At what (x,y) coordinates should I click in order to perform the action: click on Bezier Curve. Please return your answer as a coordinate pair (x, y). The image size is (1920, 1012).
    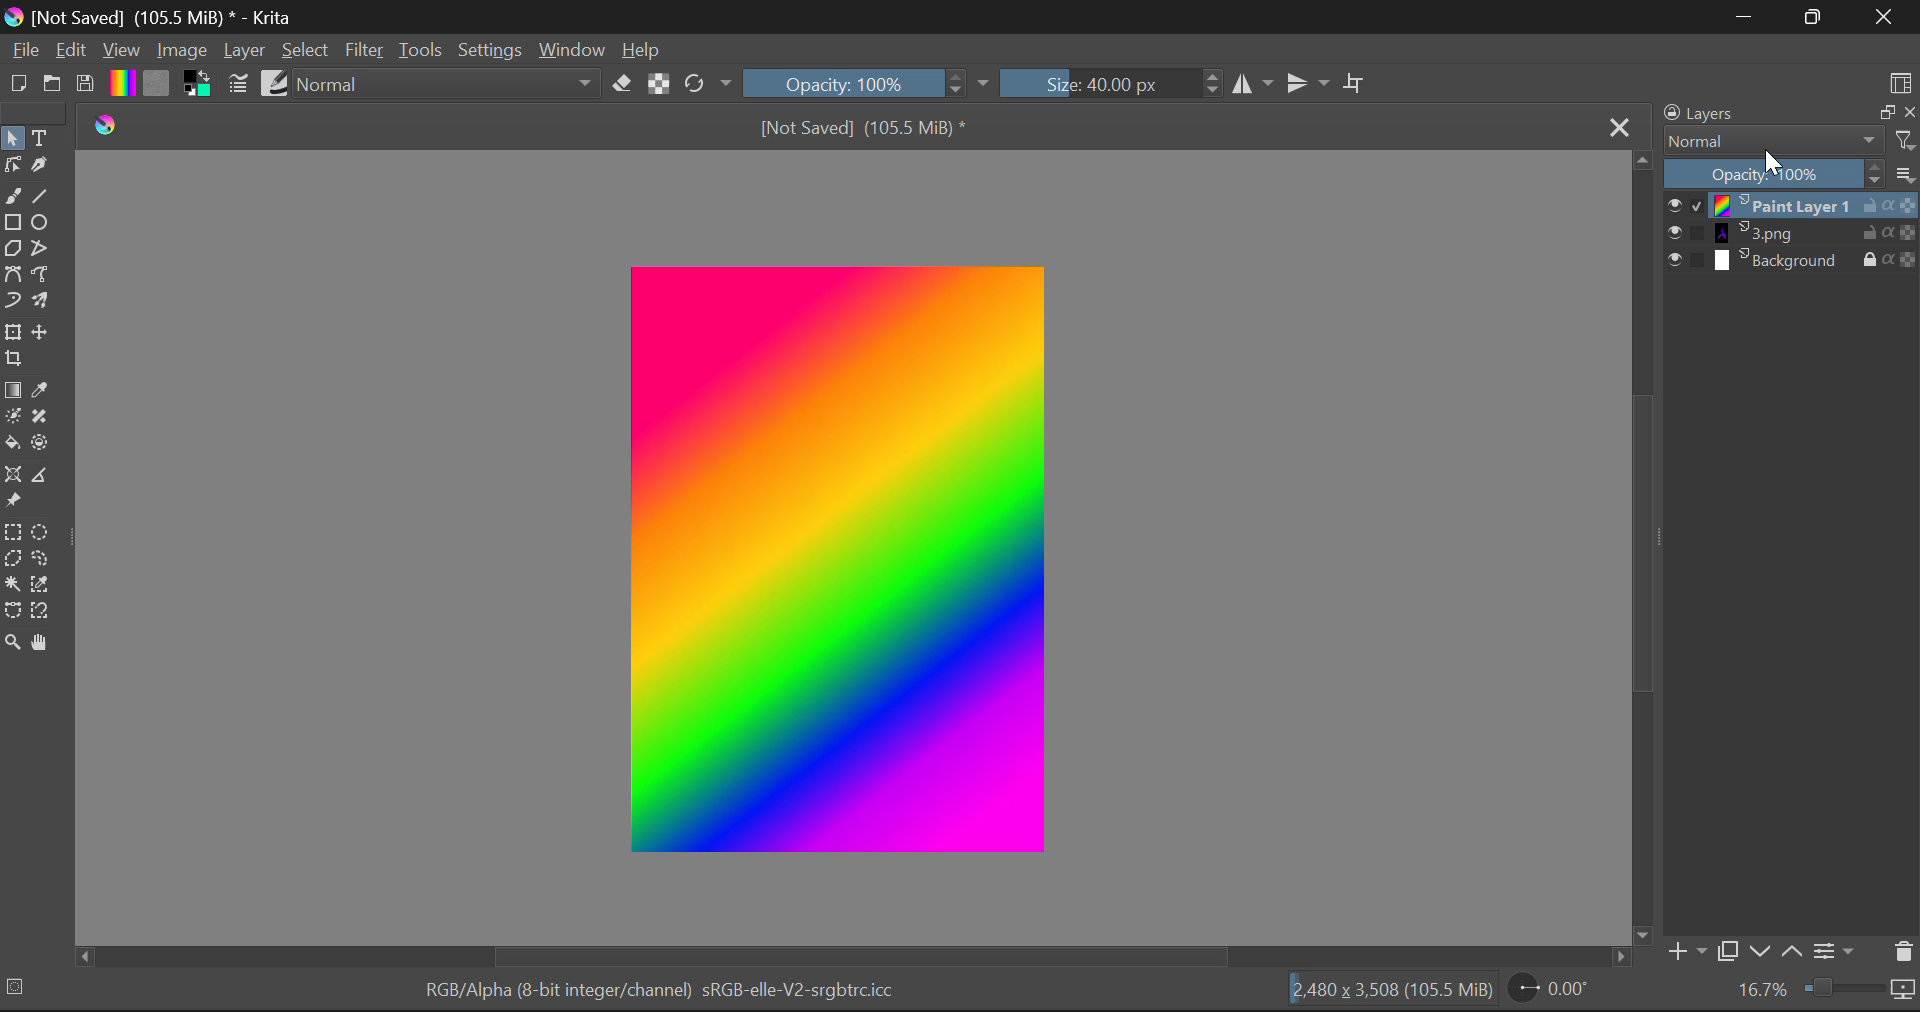
    Looking at the image, I should click on (13, 274).